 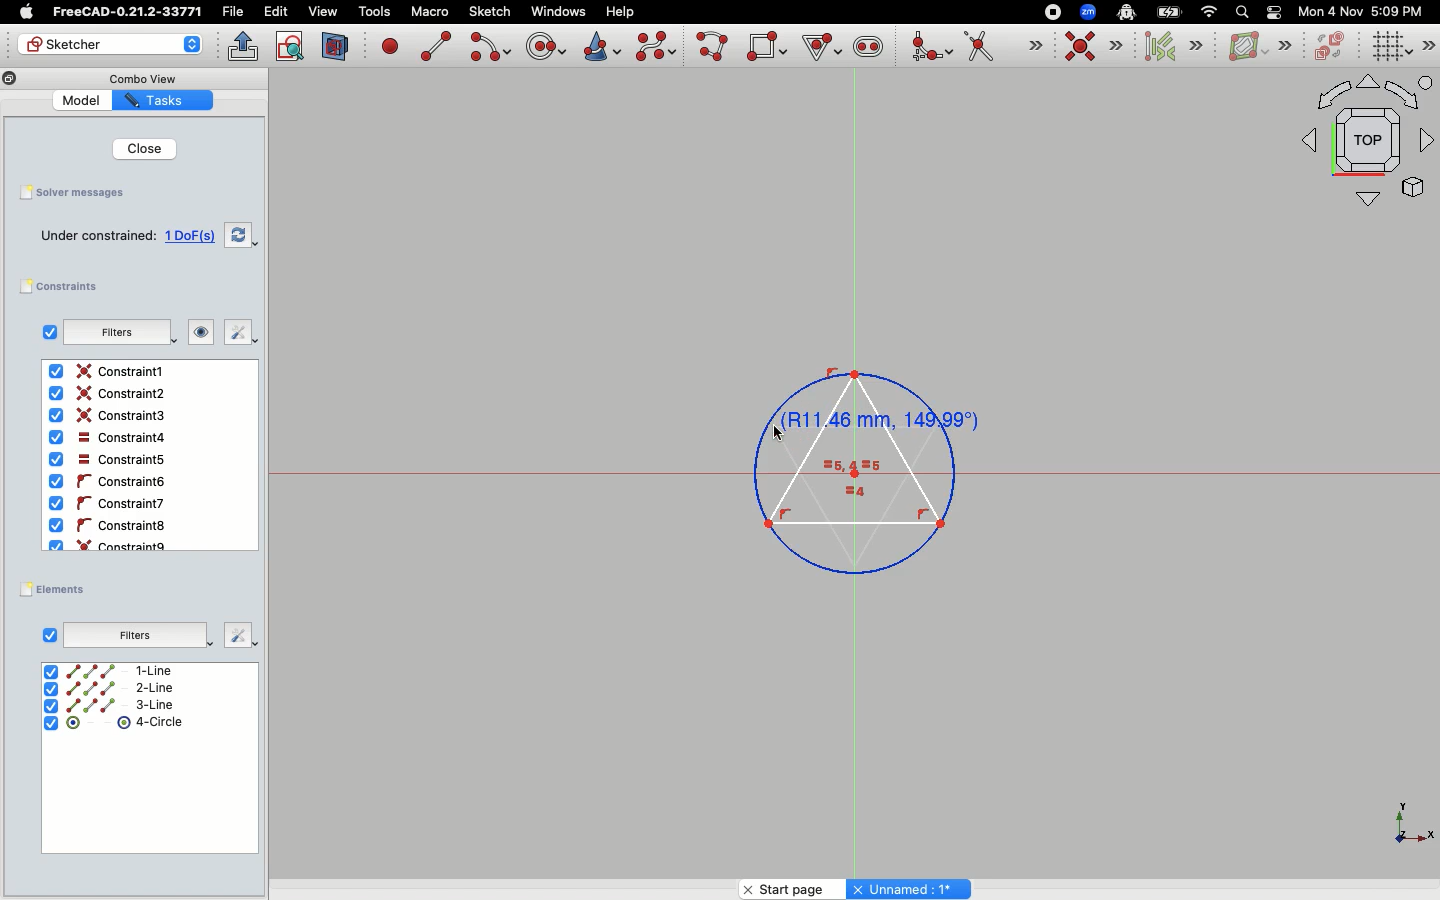 I want to click on Constraint6, so click(x=112, y=503).